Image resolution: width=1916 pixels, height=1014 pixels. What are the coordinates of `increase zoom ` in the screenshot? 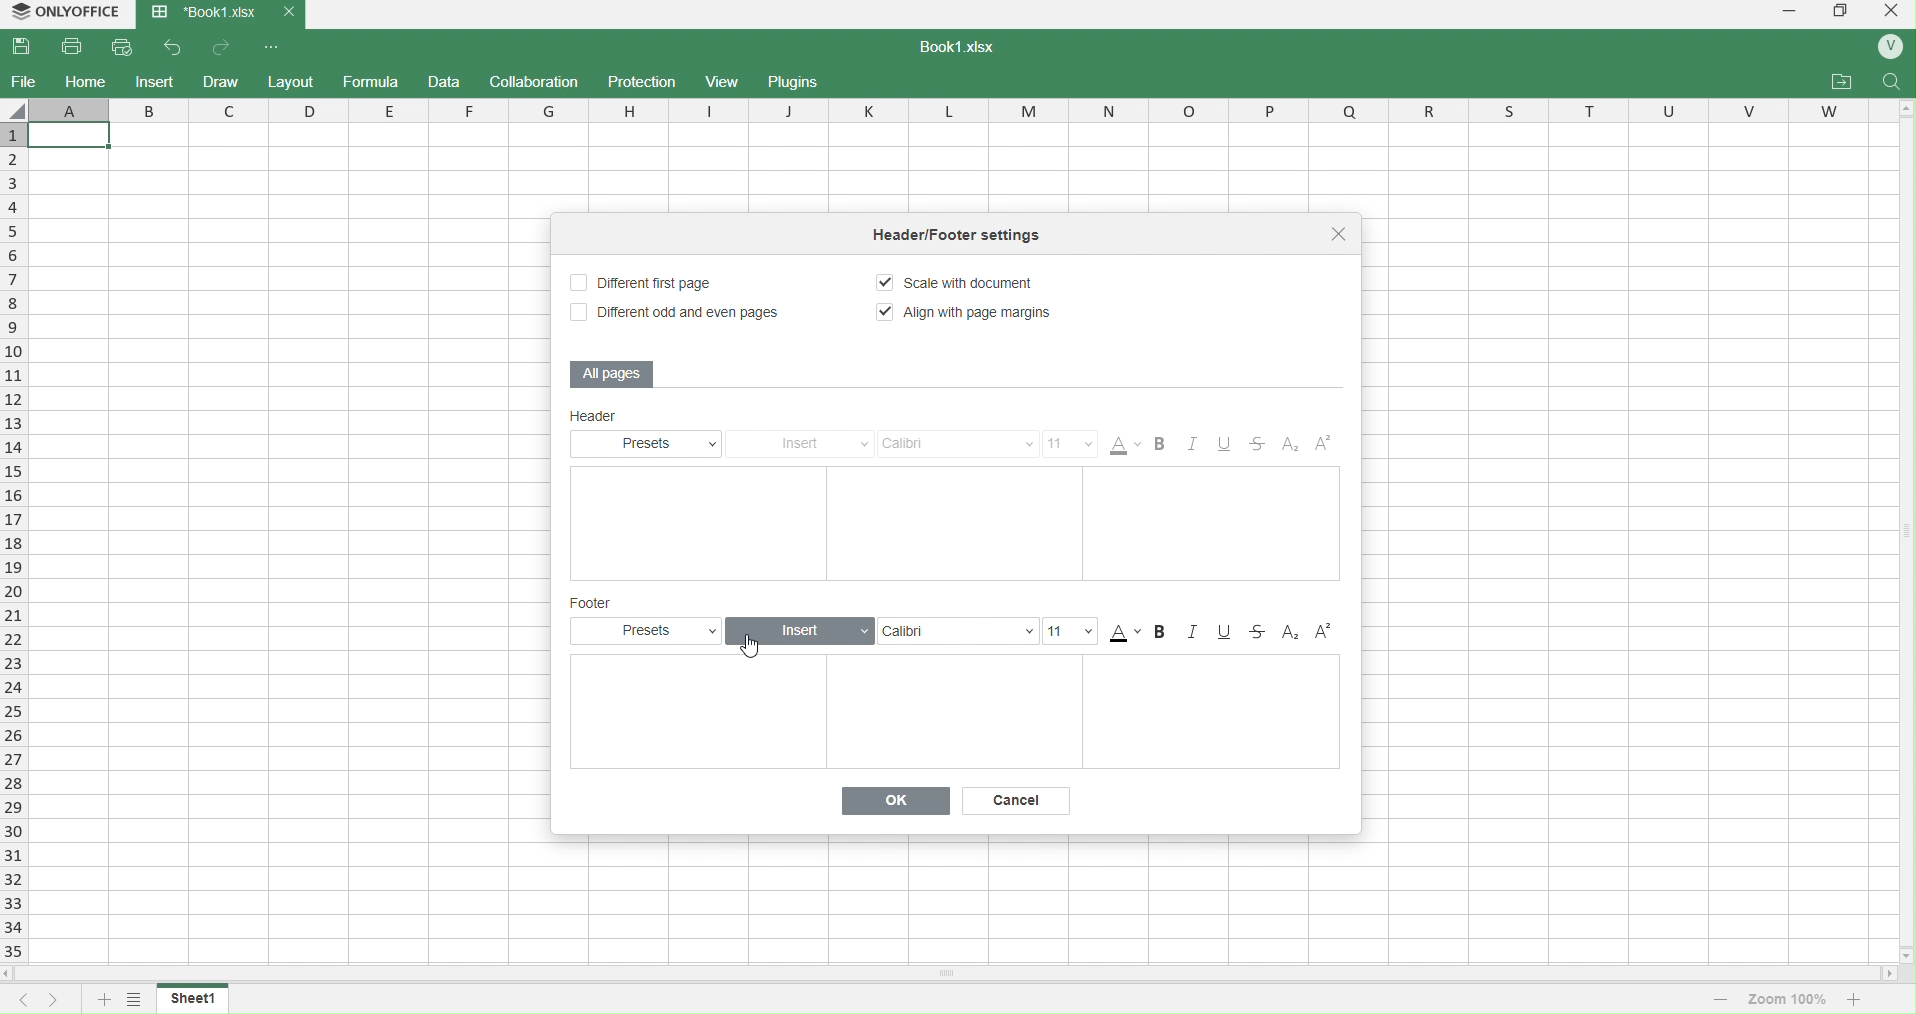 It's located at (1858, 998).